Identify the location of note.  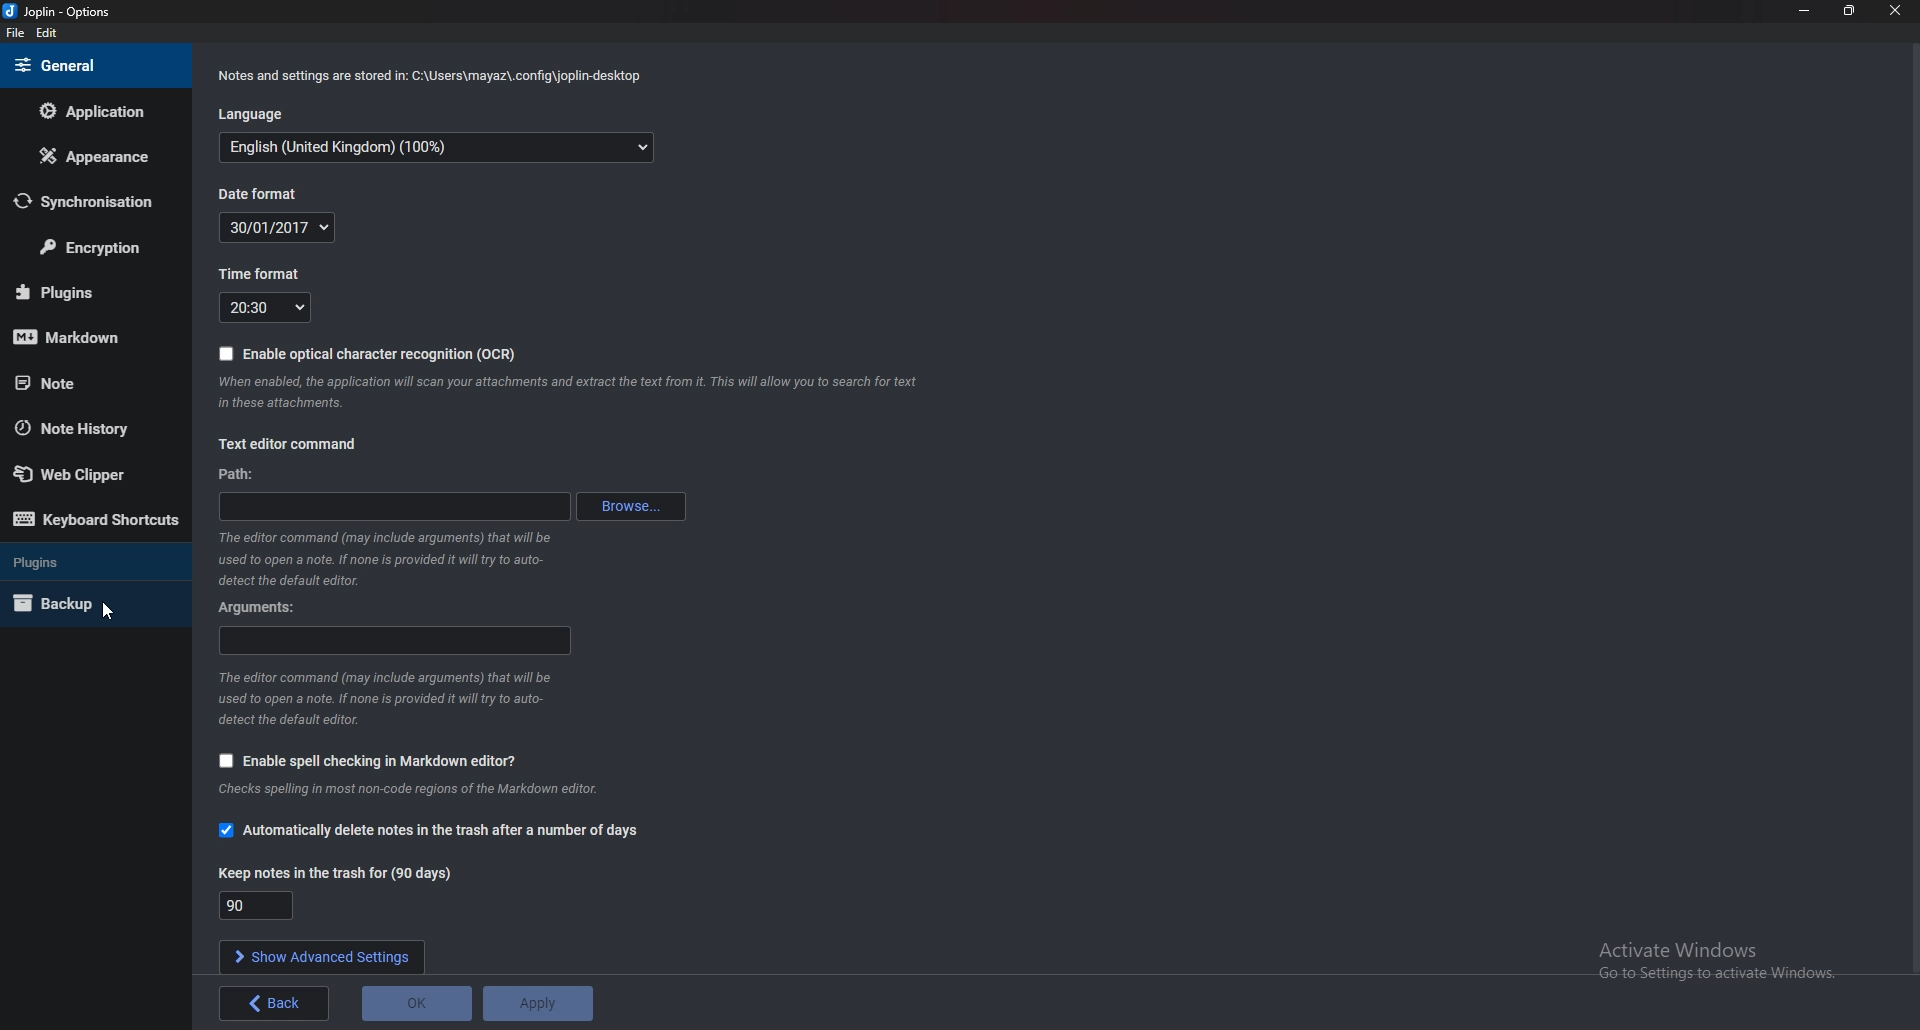
(77, 383).